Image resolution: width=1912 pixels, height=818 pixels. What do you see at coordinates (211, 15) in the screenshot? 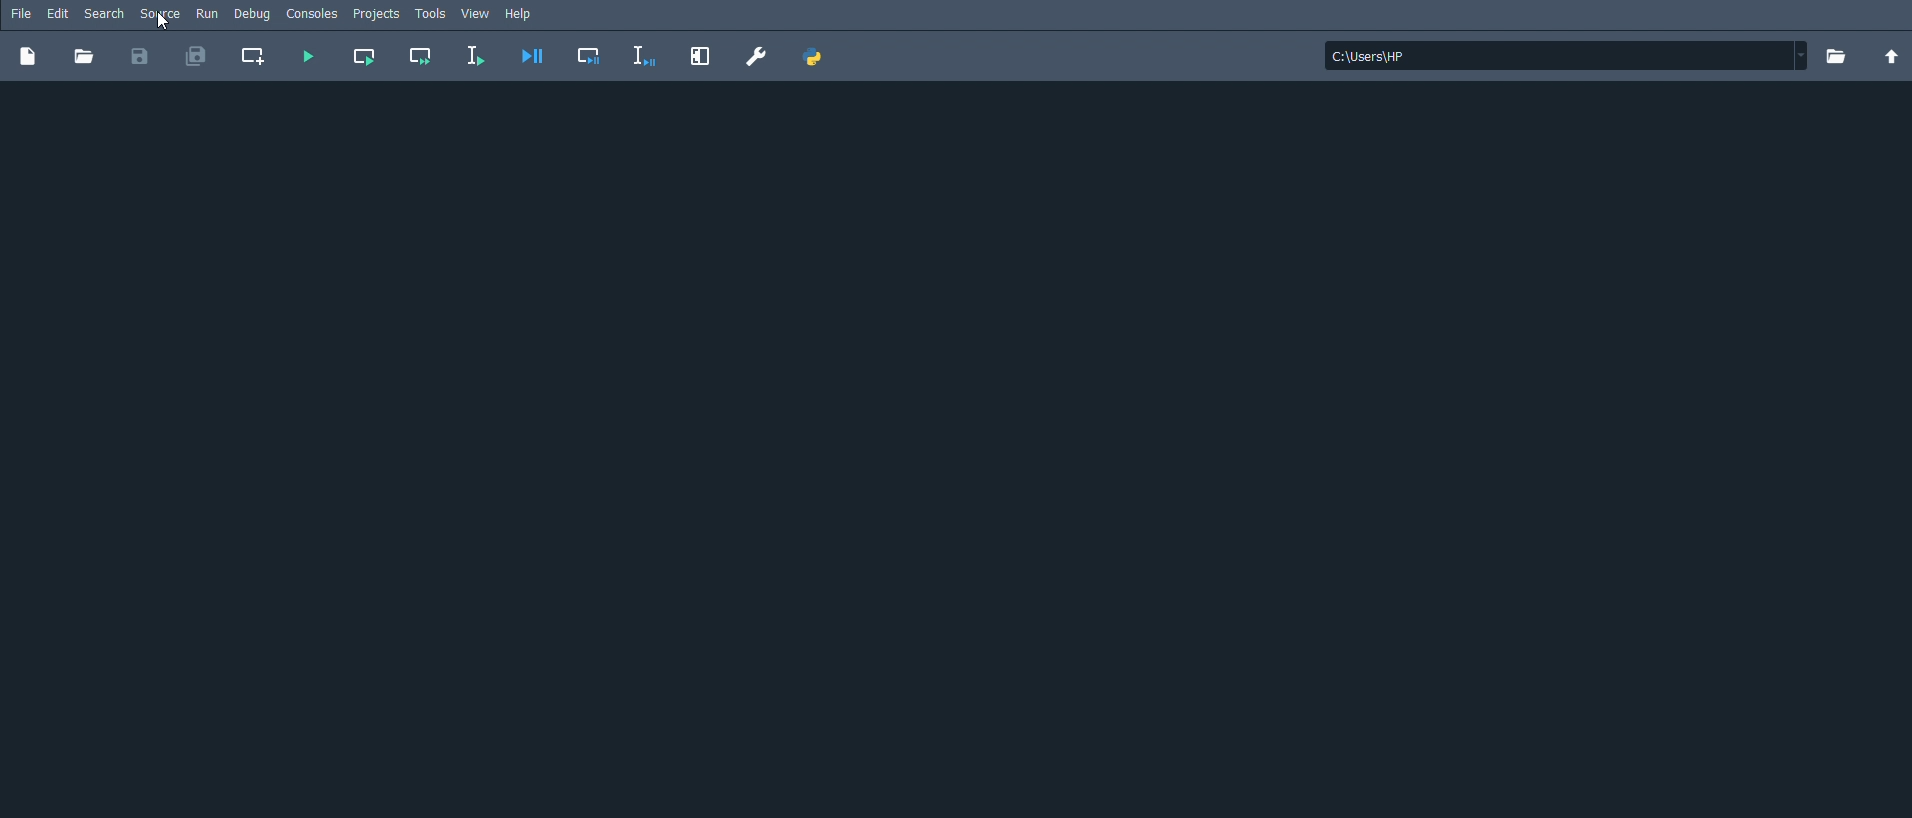
I see `Run` at bounding box center [211, 15].